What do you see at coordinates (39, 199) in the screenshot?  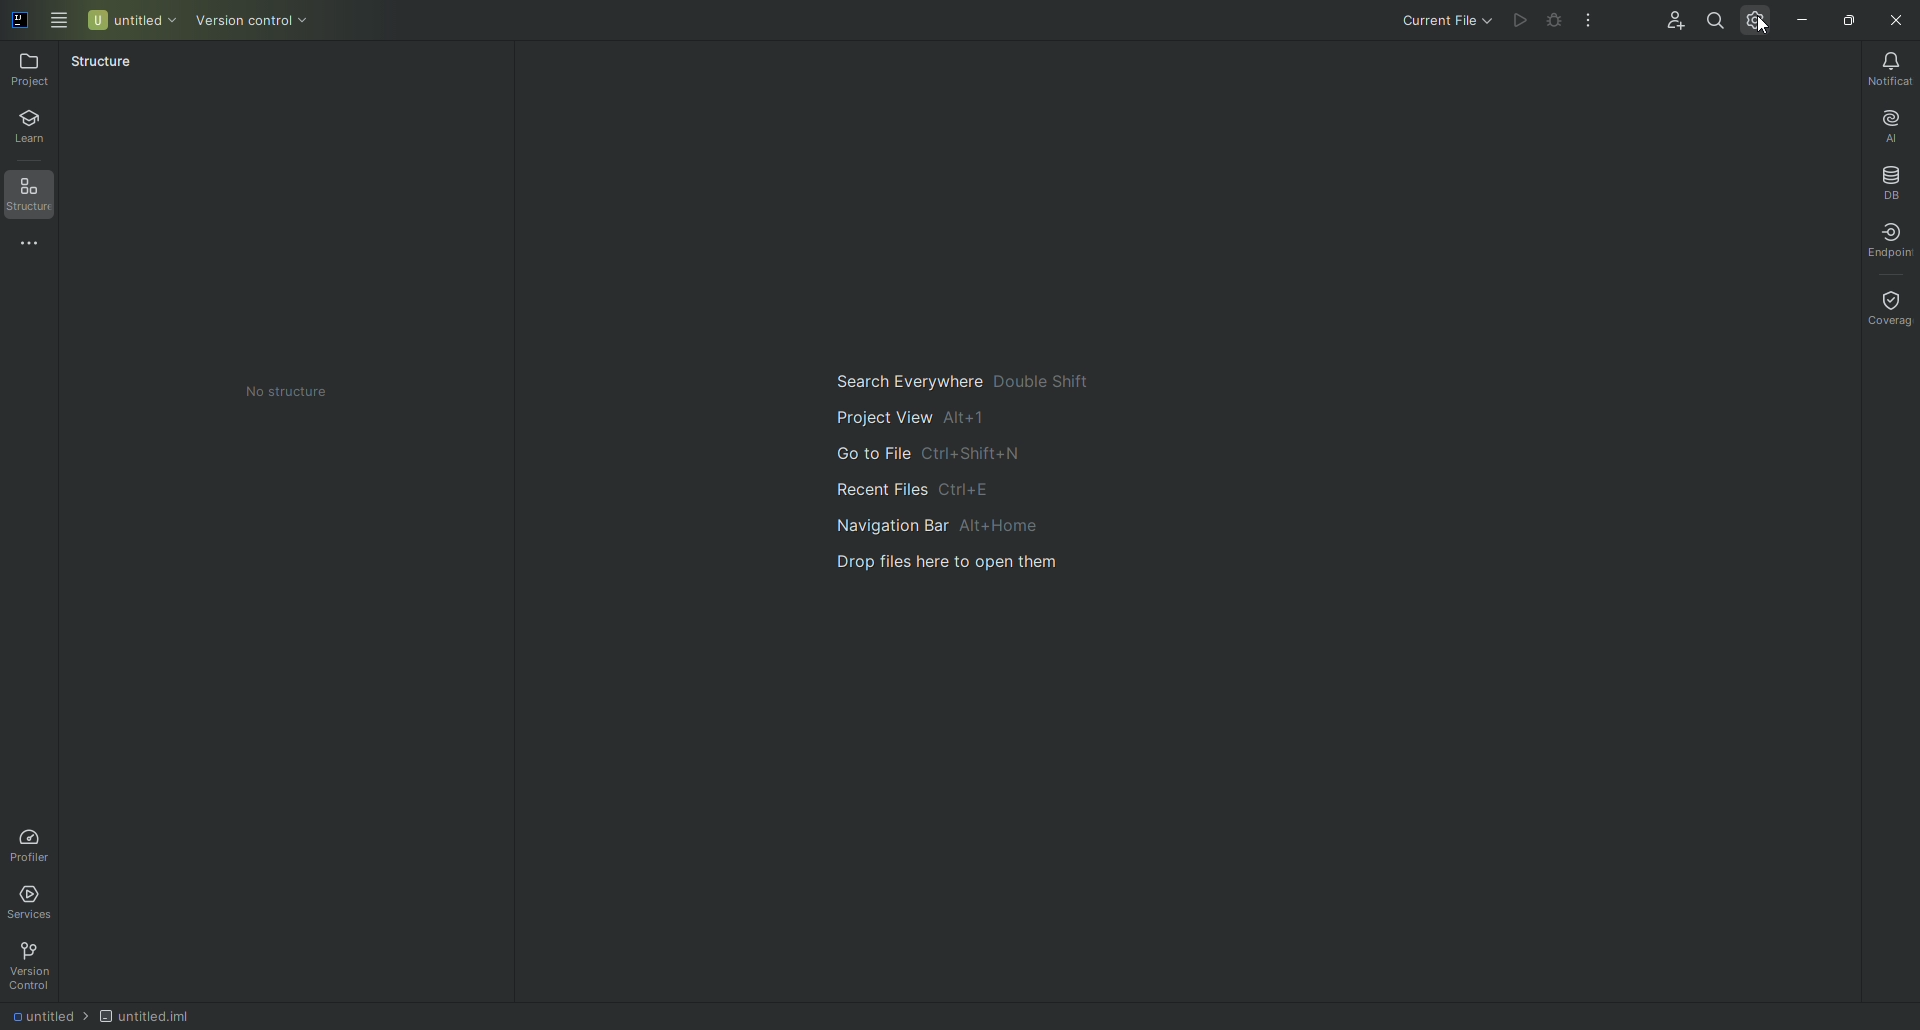 I see `Structure` at bounding box center [39, 199].